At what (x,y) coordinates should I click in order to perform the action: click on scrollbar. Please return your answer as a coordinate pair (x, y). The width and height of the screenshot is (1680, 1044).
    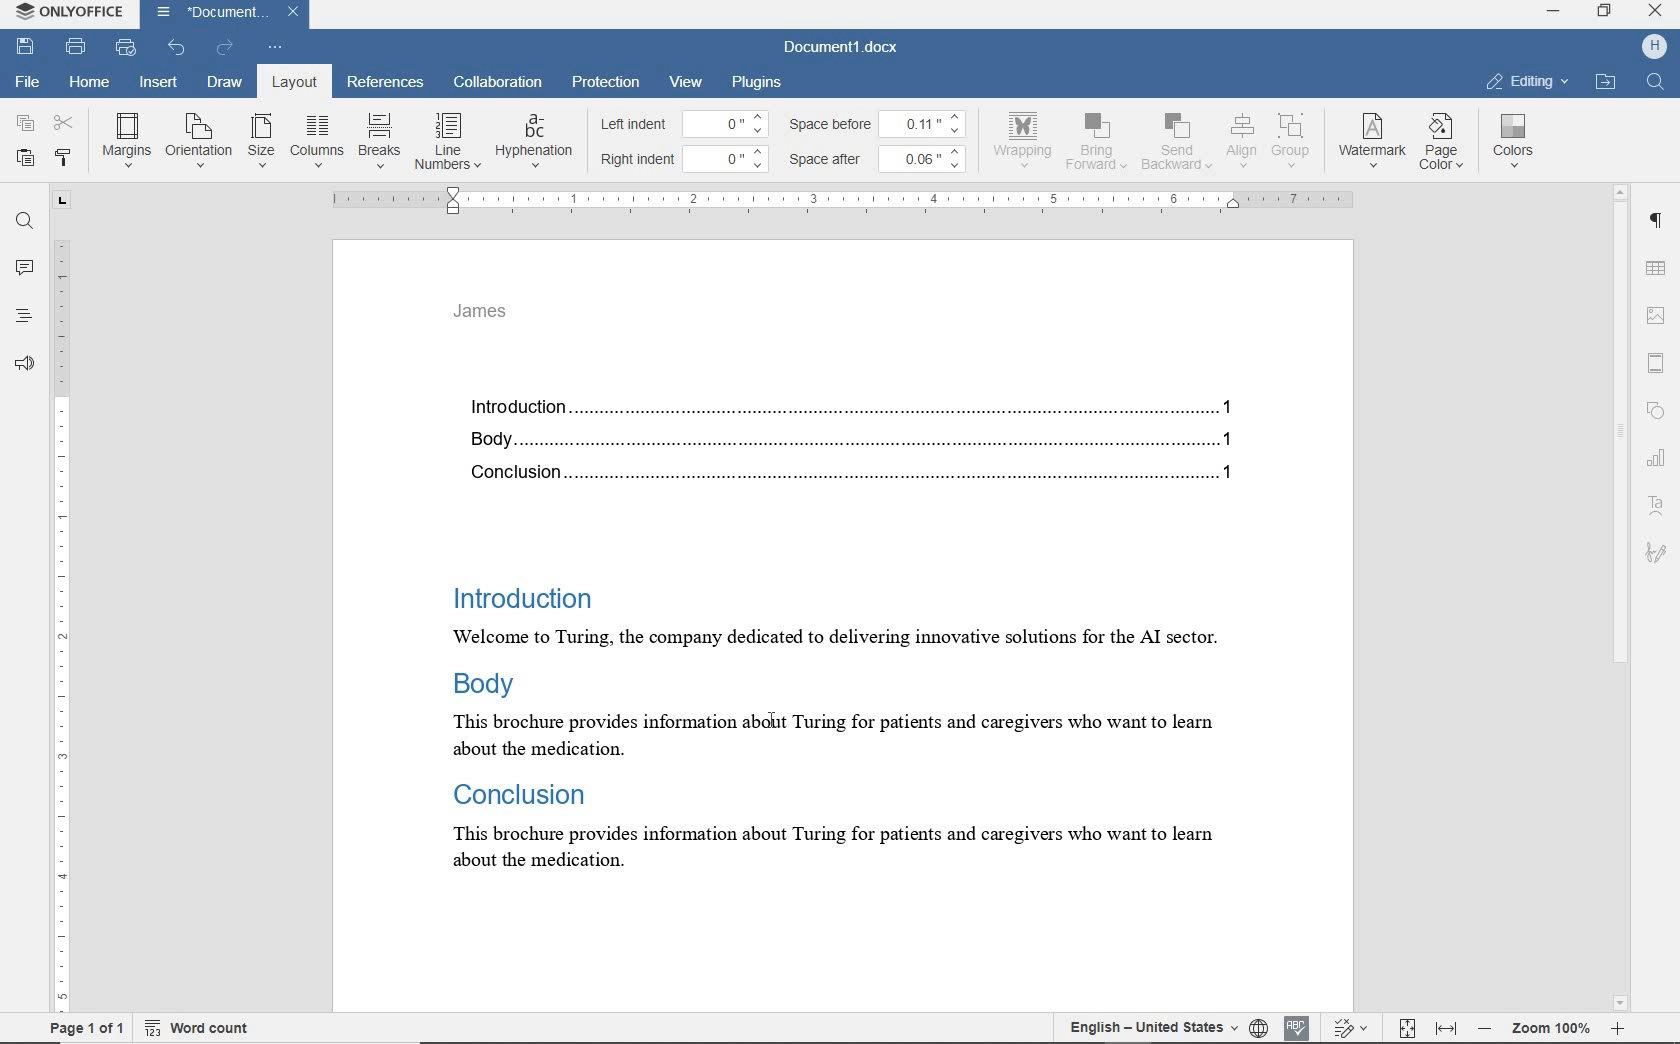
    Looking at the image, I should click on (1621, 598).